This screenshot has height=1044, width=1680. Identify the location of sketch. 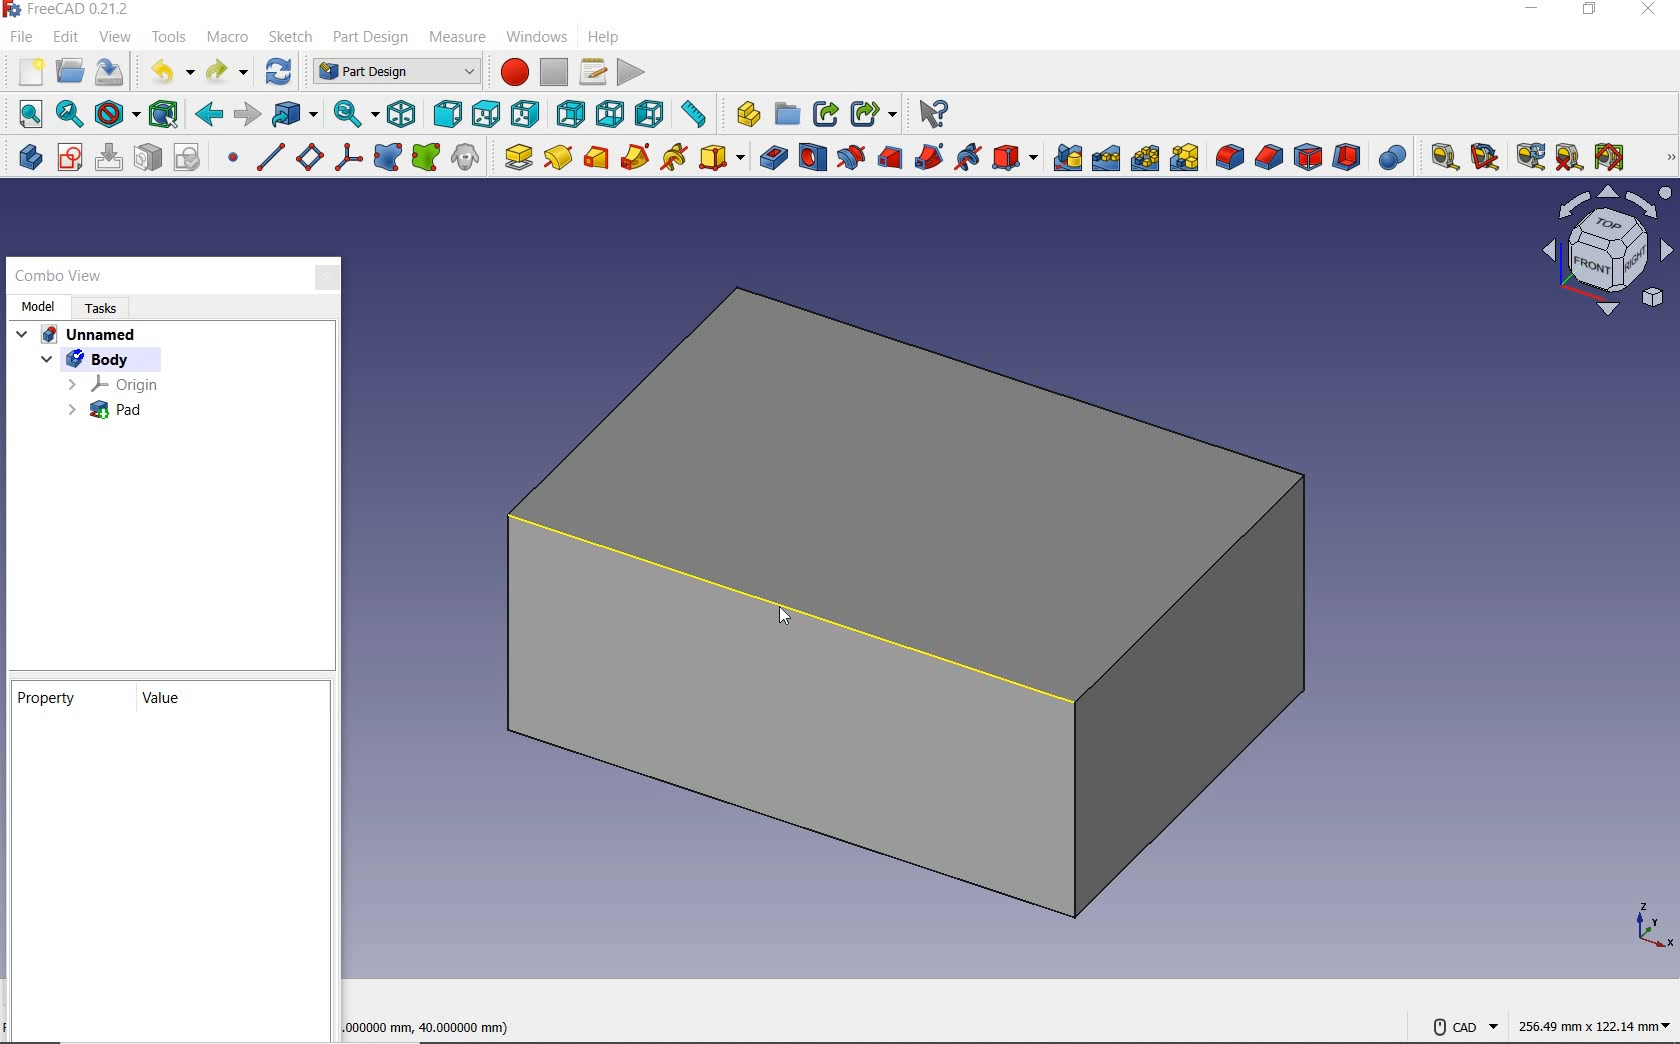
(290, 39).